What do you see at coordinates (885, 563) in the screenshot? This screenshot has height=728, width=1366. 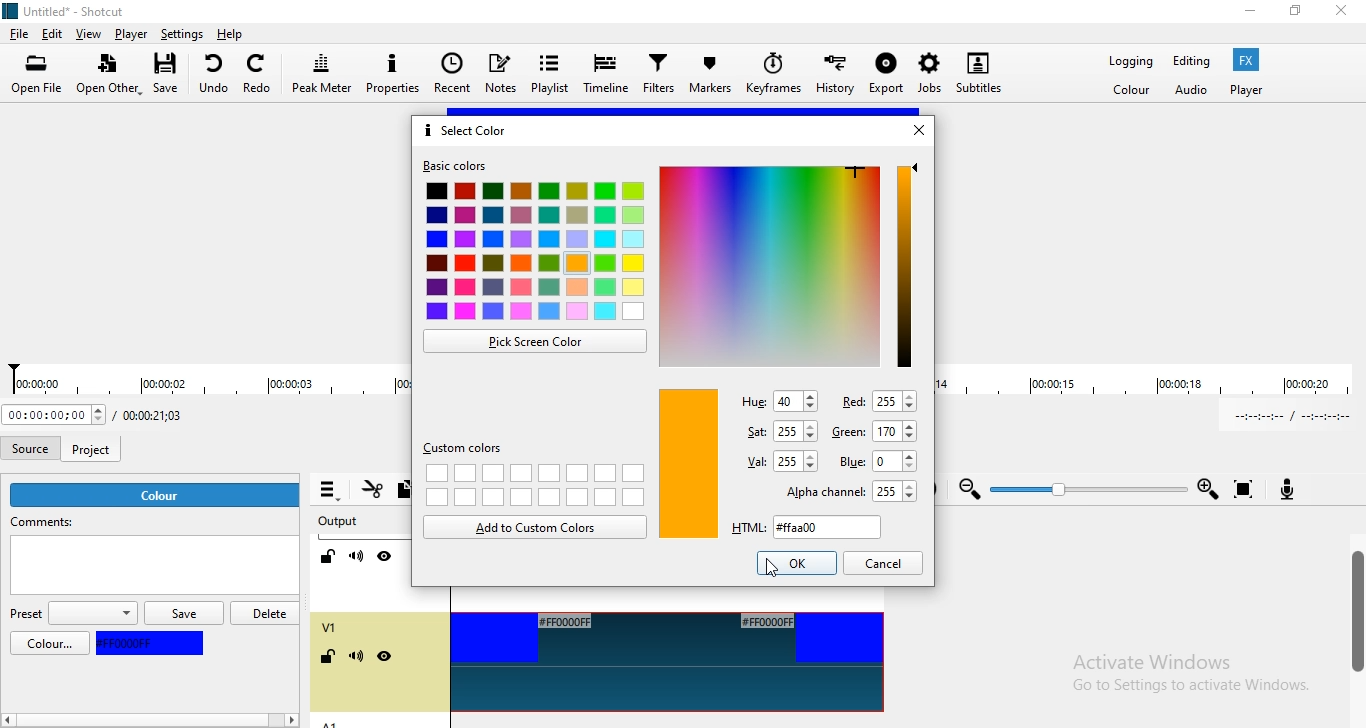 I see `cancel` at bounding box center [885, 563].